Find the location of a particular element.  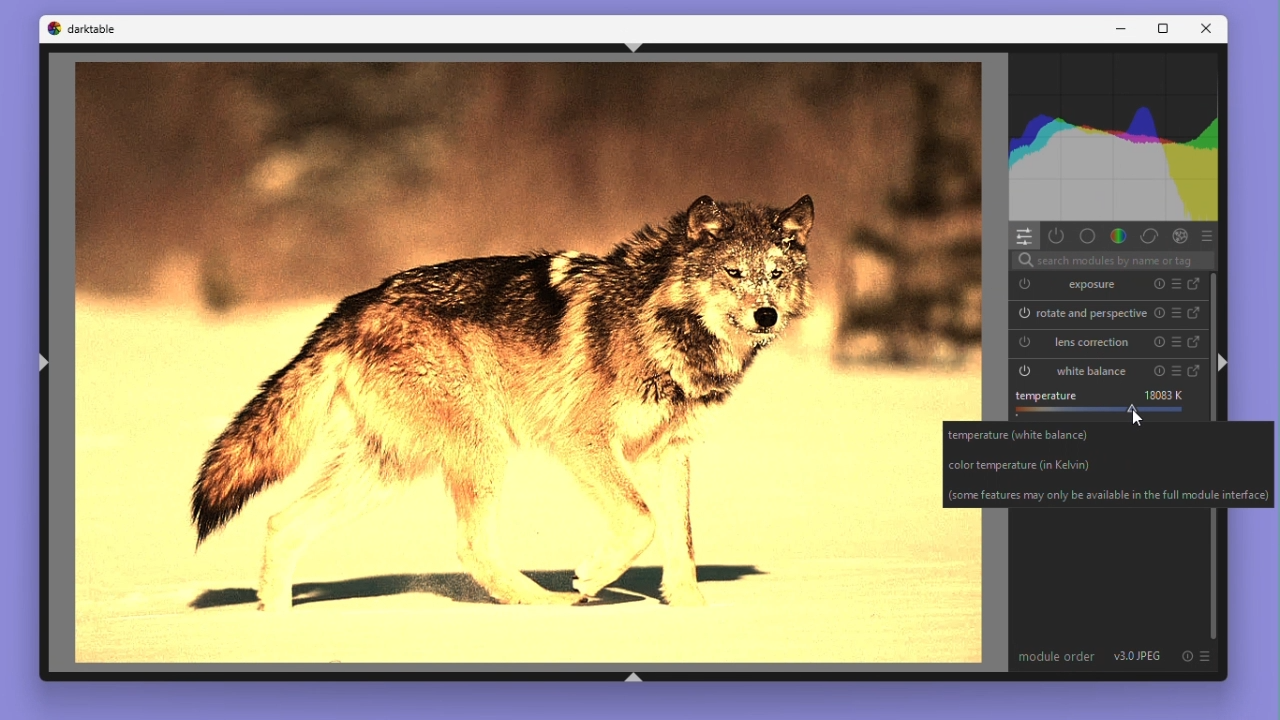

temperature(white balance) color temperature (in Kevin) (some features may only be available in the full module interface) is located at coordinates (1134, 467).